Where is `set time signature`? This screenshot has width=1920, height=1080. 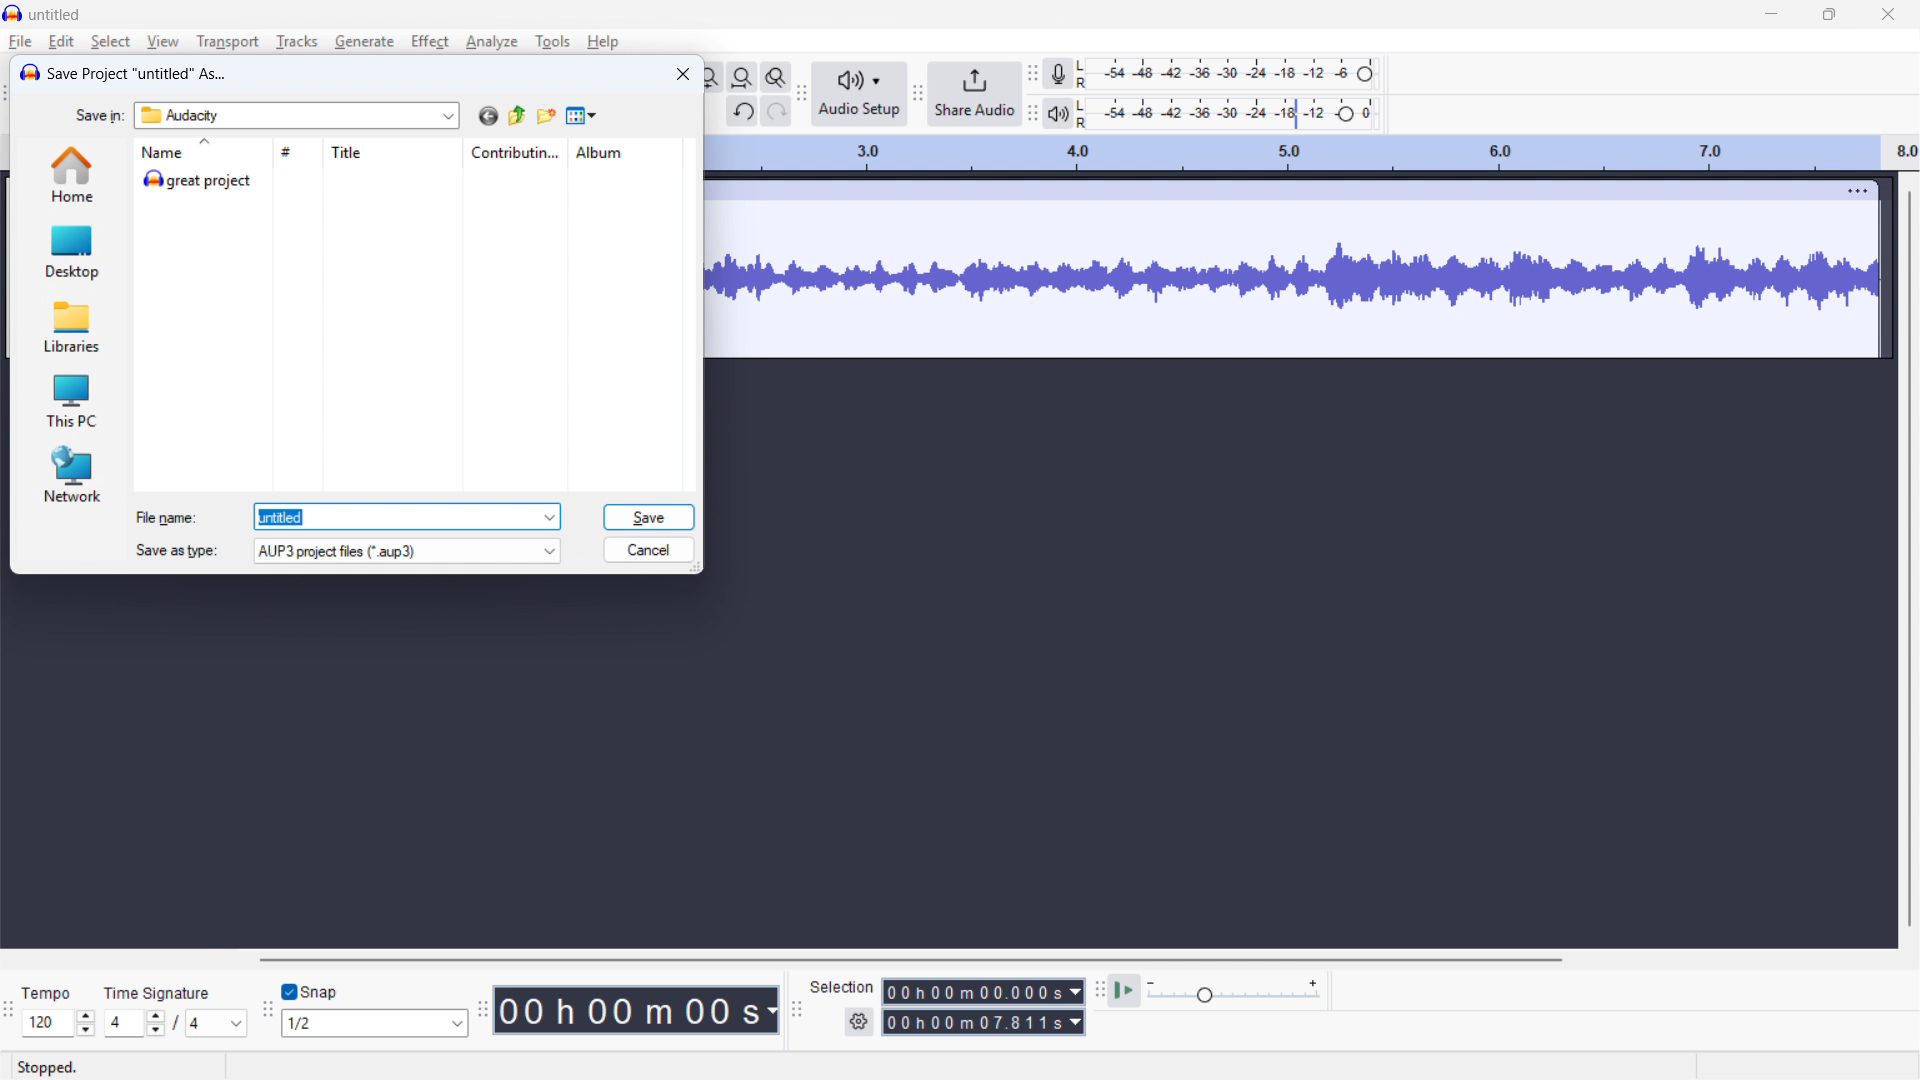 set time signature is located at coordinates (176, 1023).